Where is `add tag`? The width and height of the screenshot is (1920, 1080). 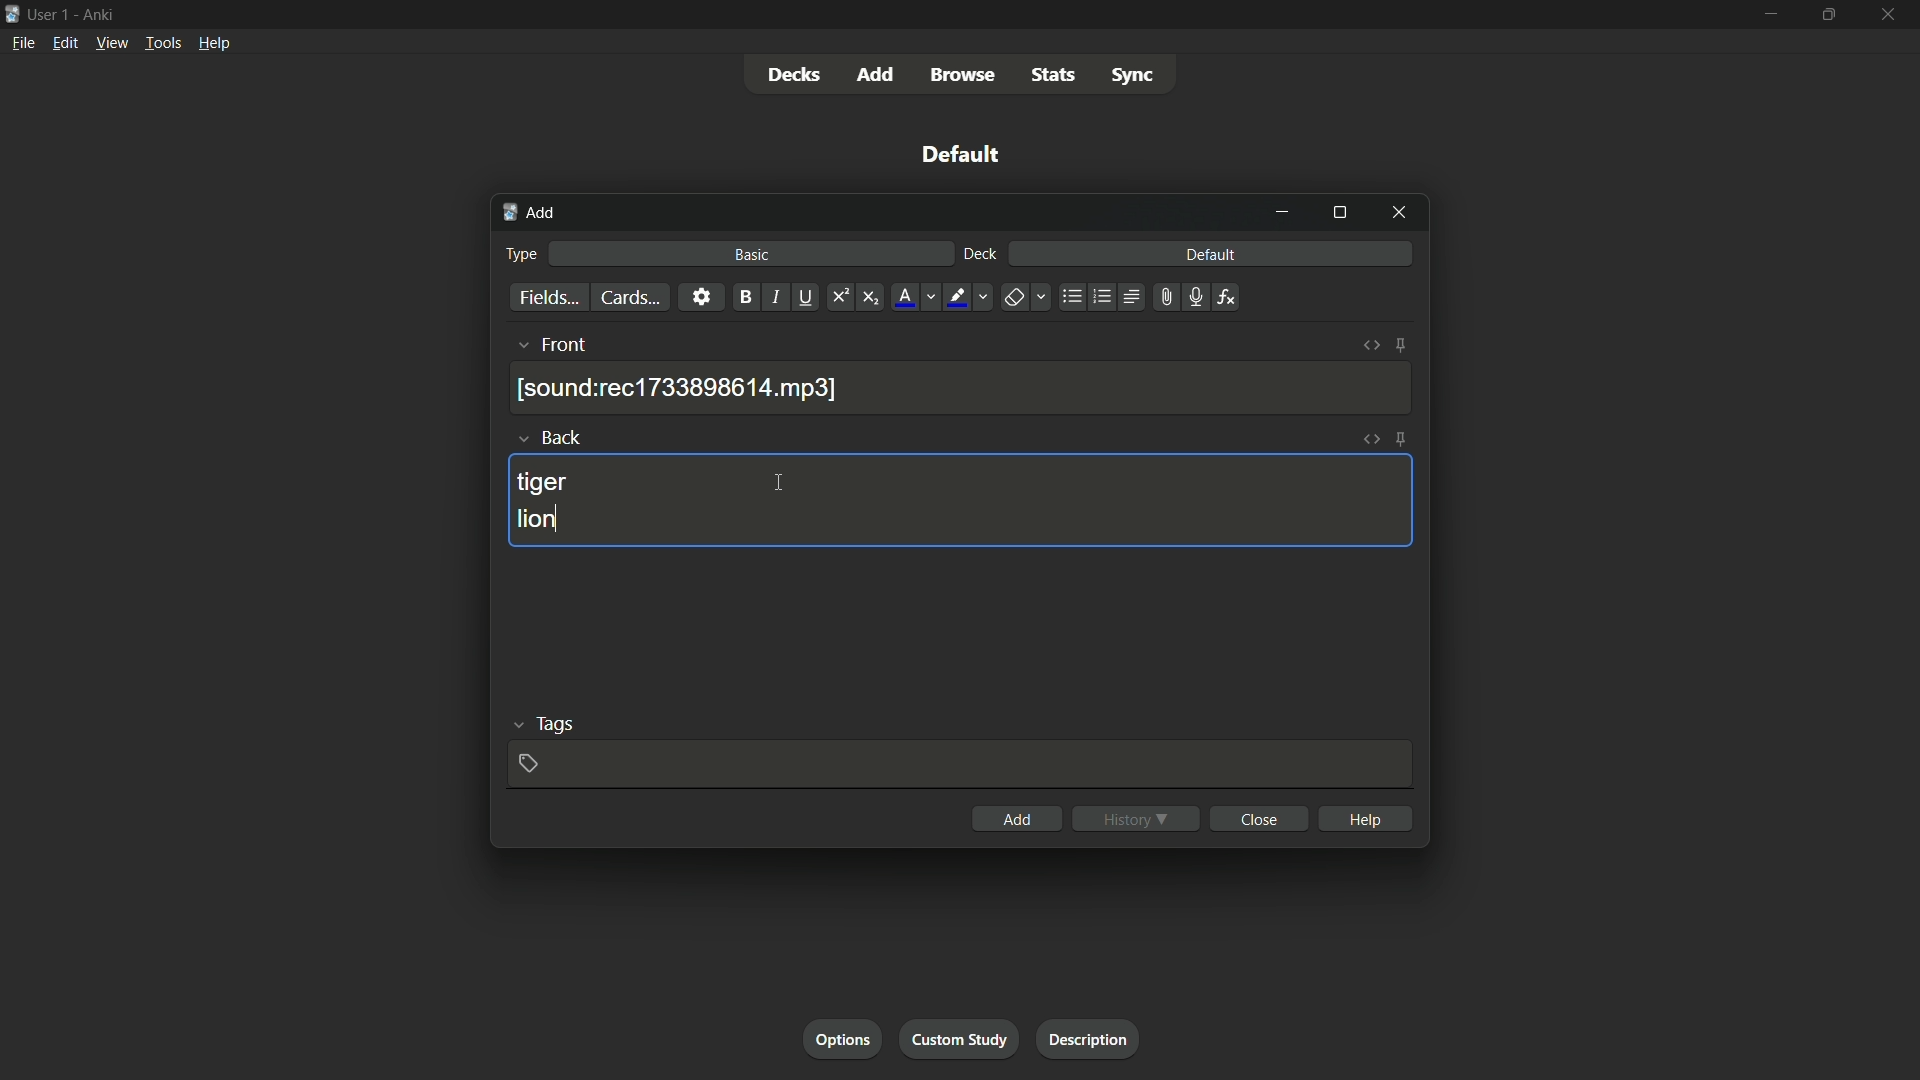
add tag is located at coordinates (529, 762).